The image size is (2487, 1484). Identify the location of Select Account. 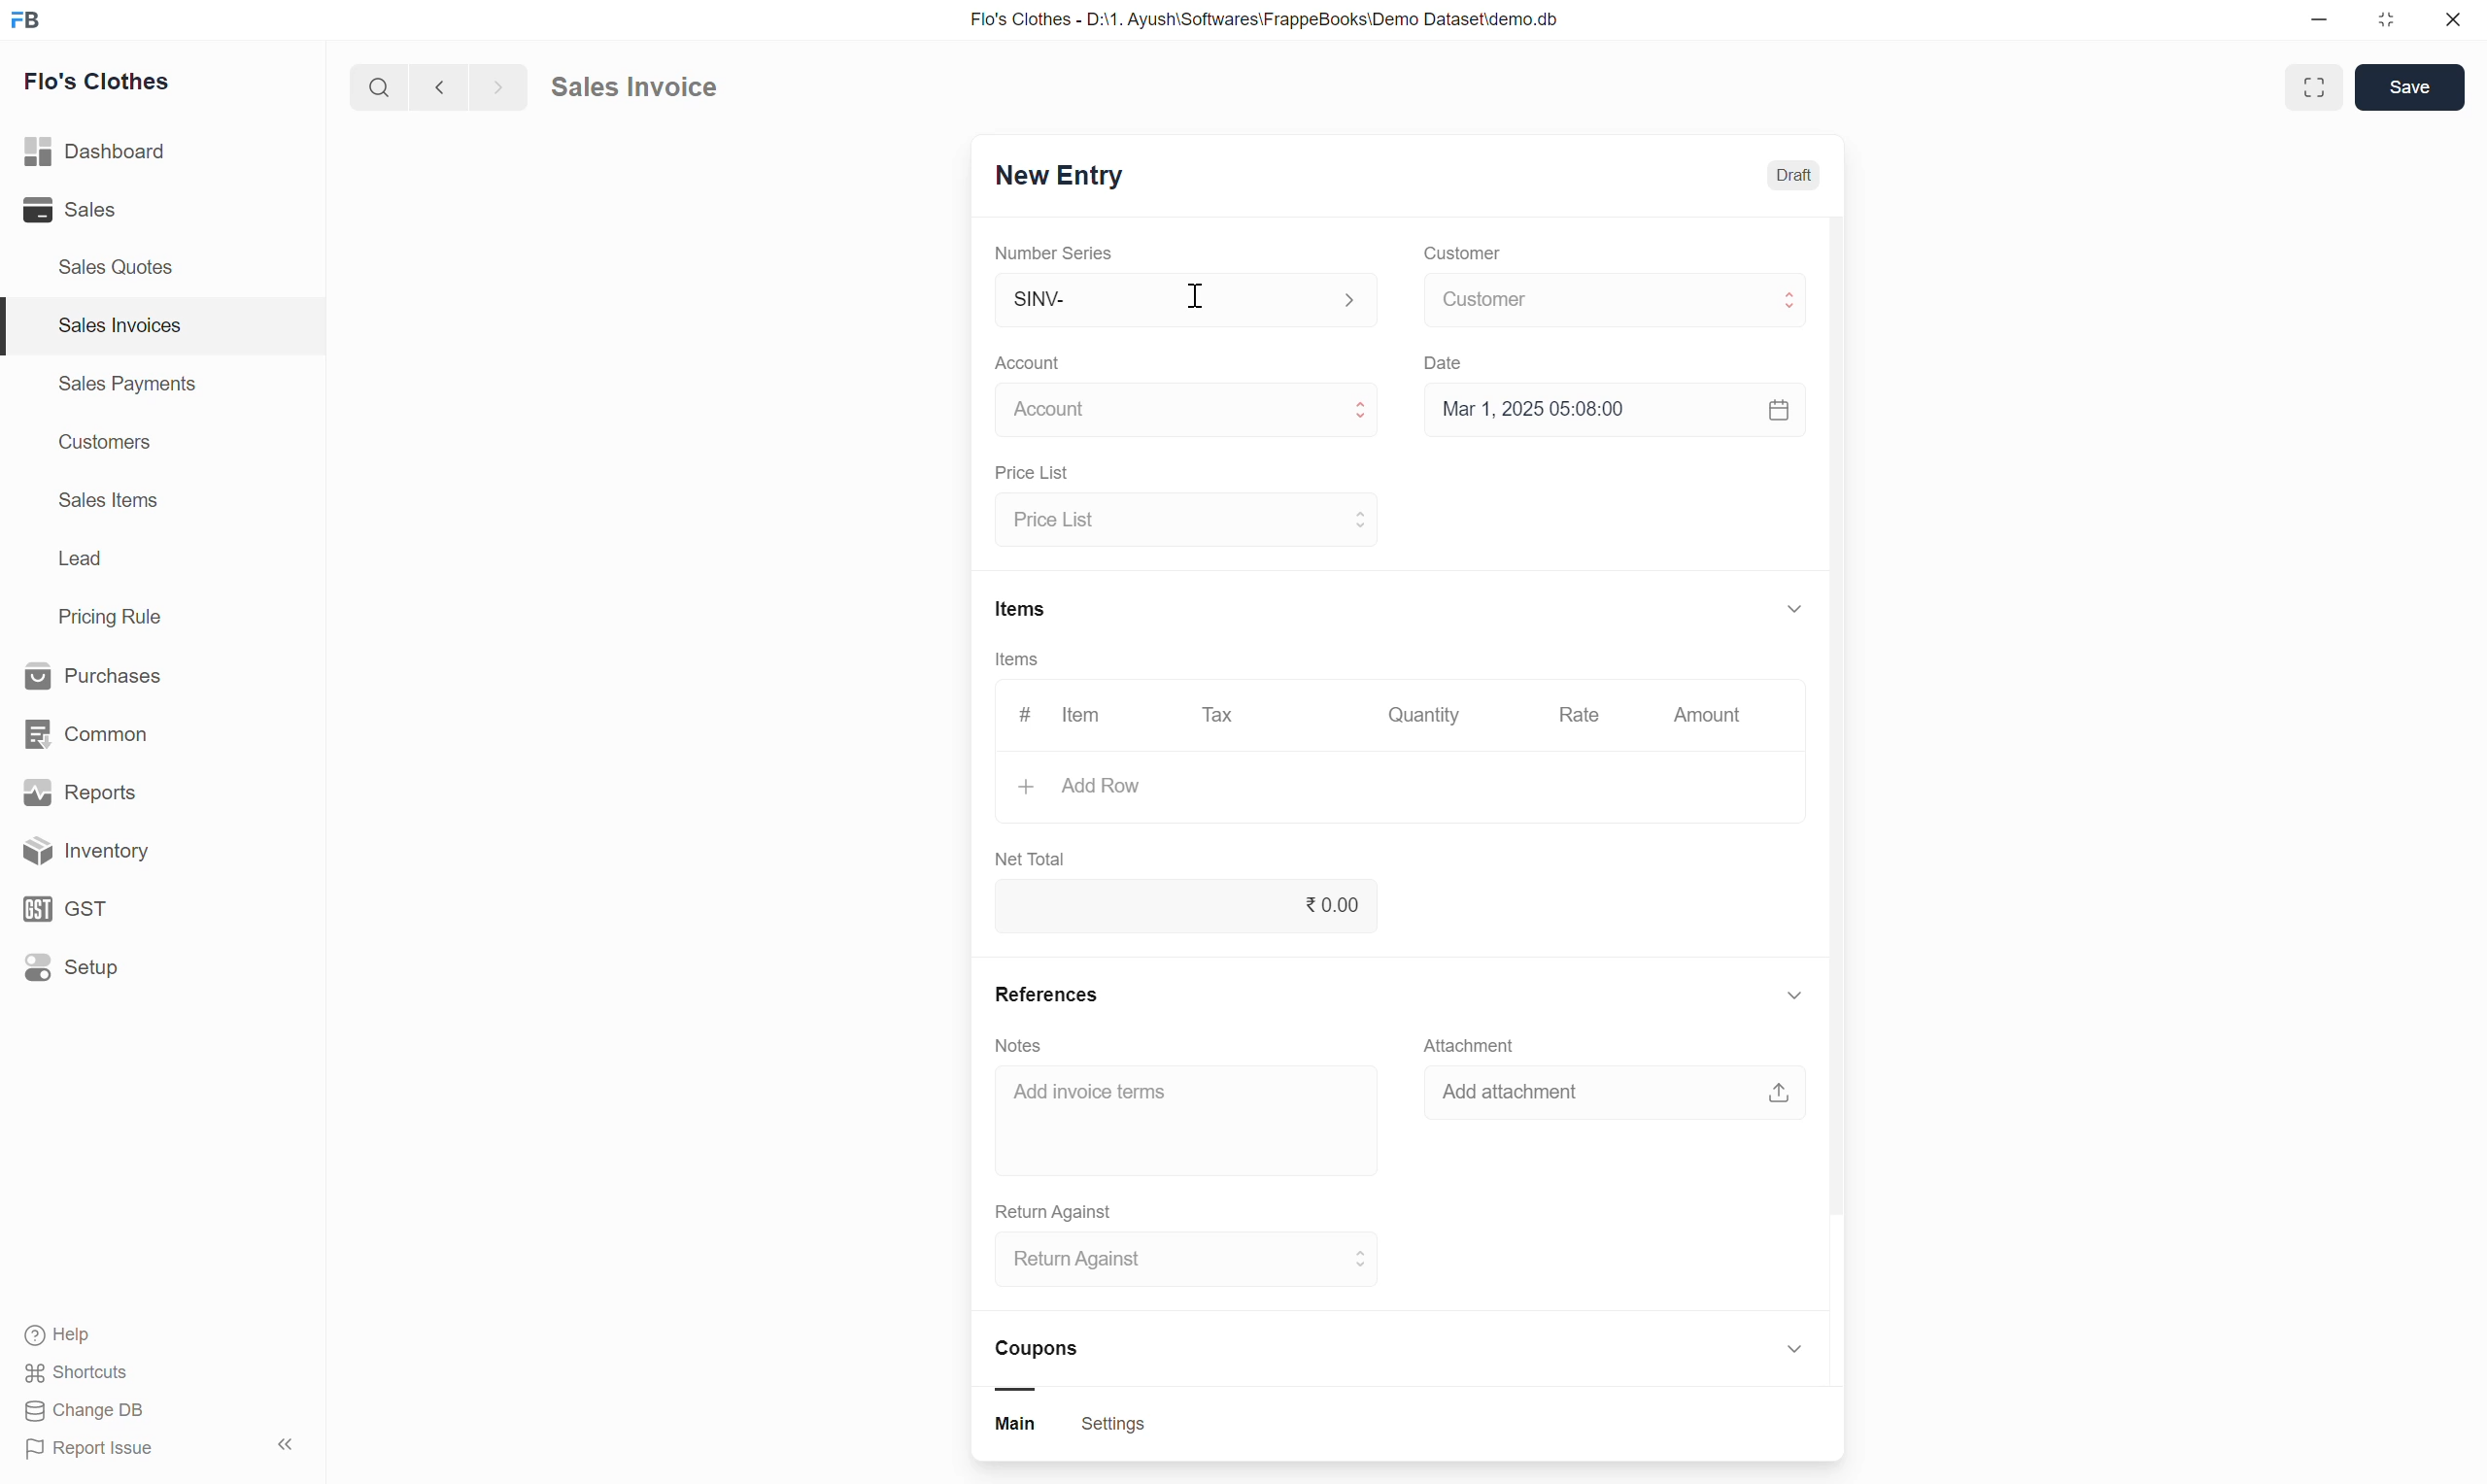
(1177, 416).